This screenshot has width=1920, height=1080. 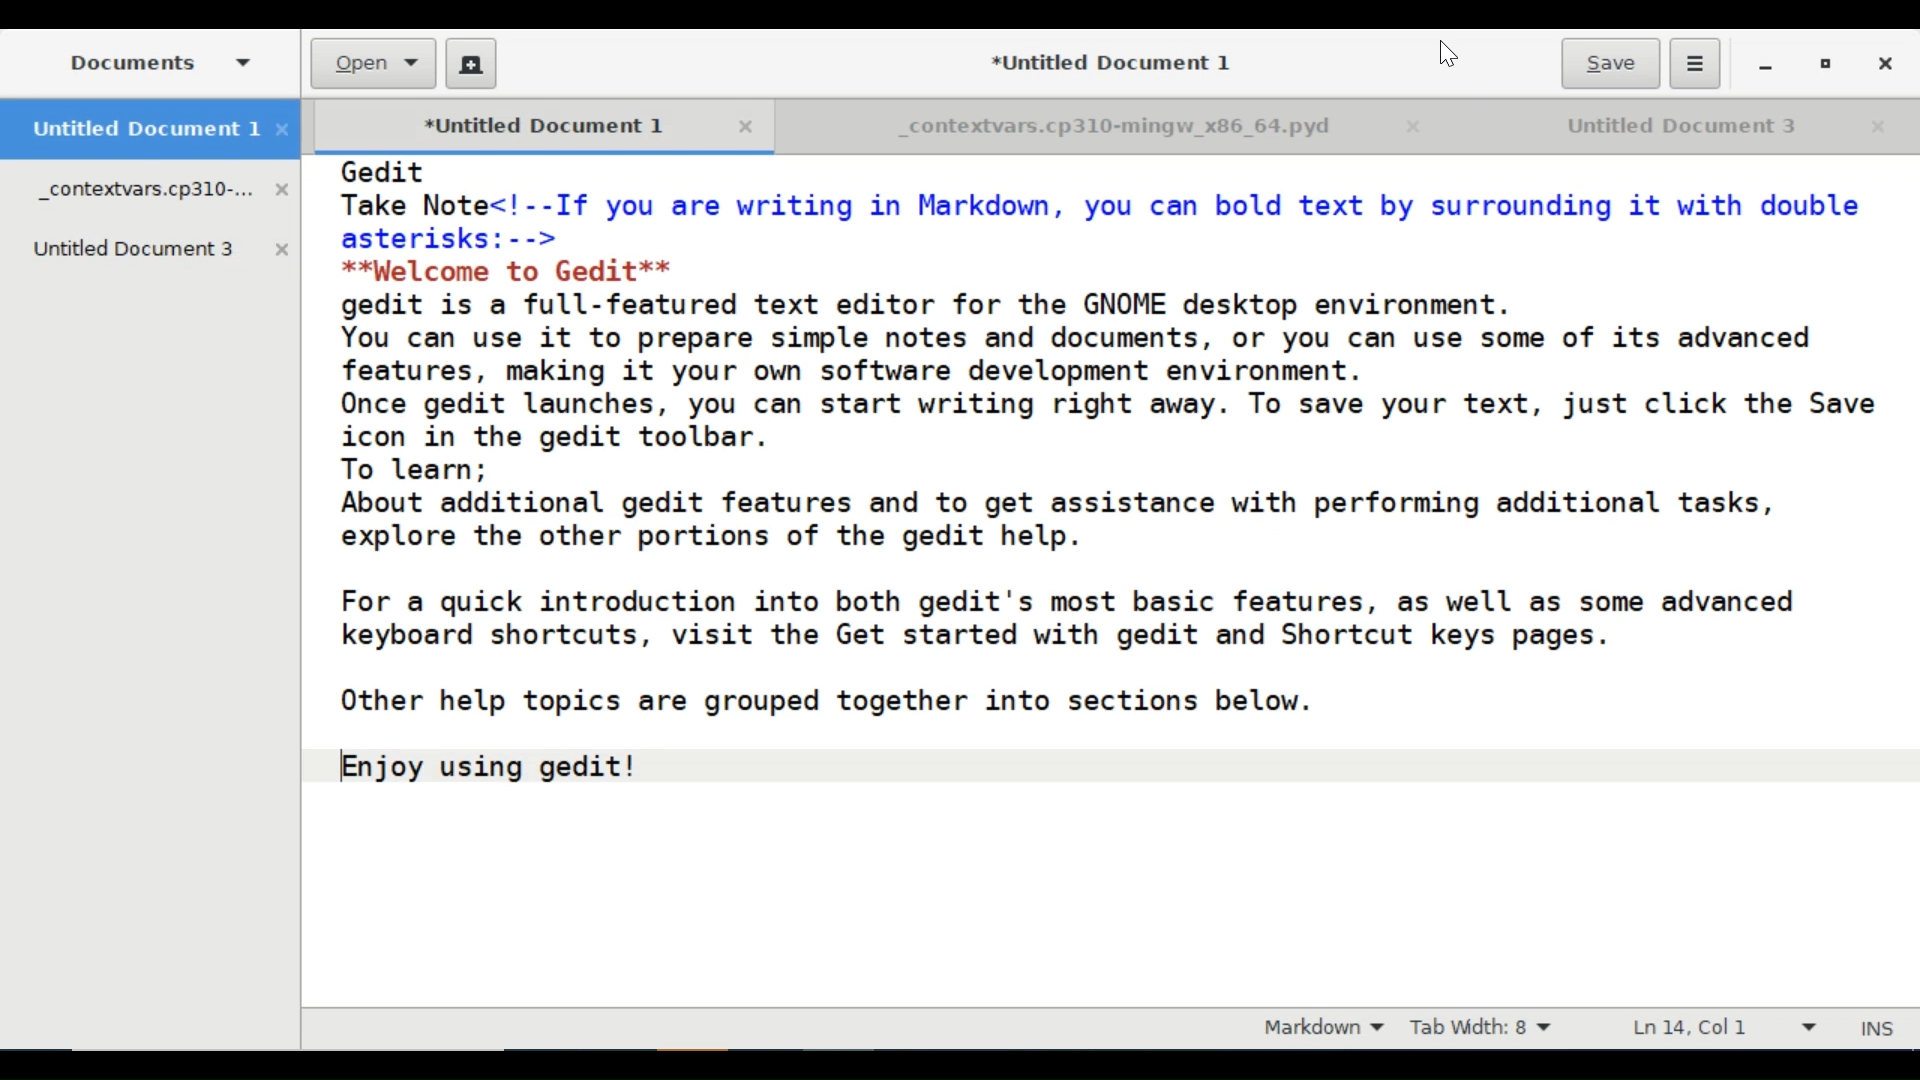 I want to click on Untitled Document 1 tab, so click(x=151, y=131).